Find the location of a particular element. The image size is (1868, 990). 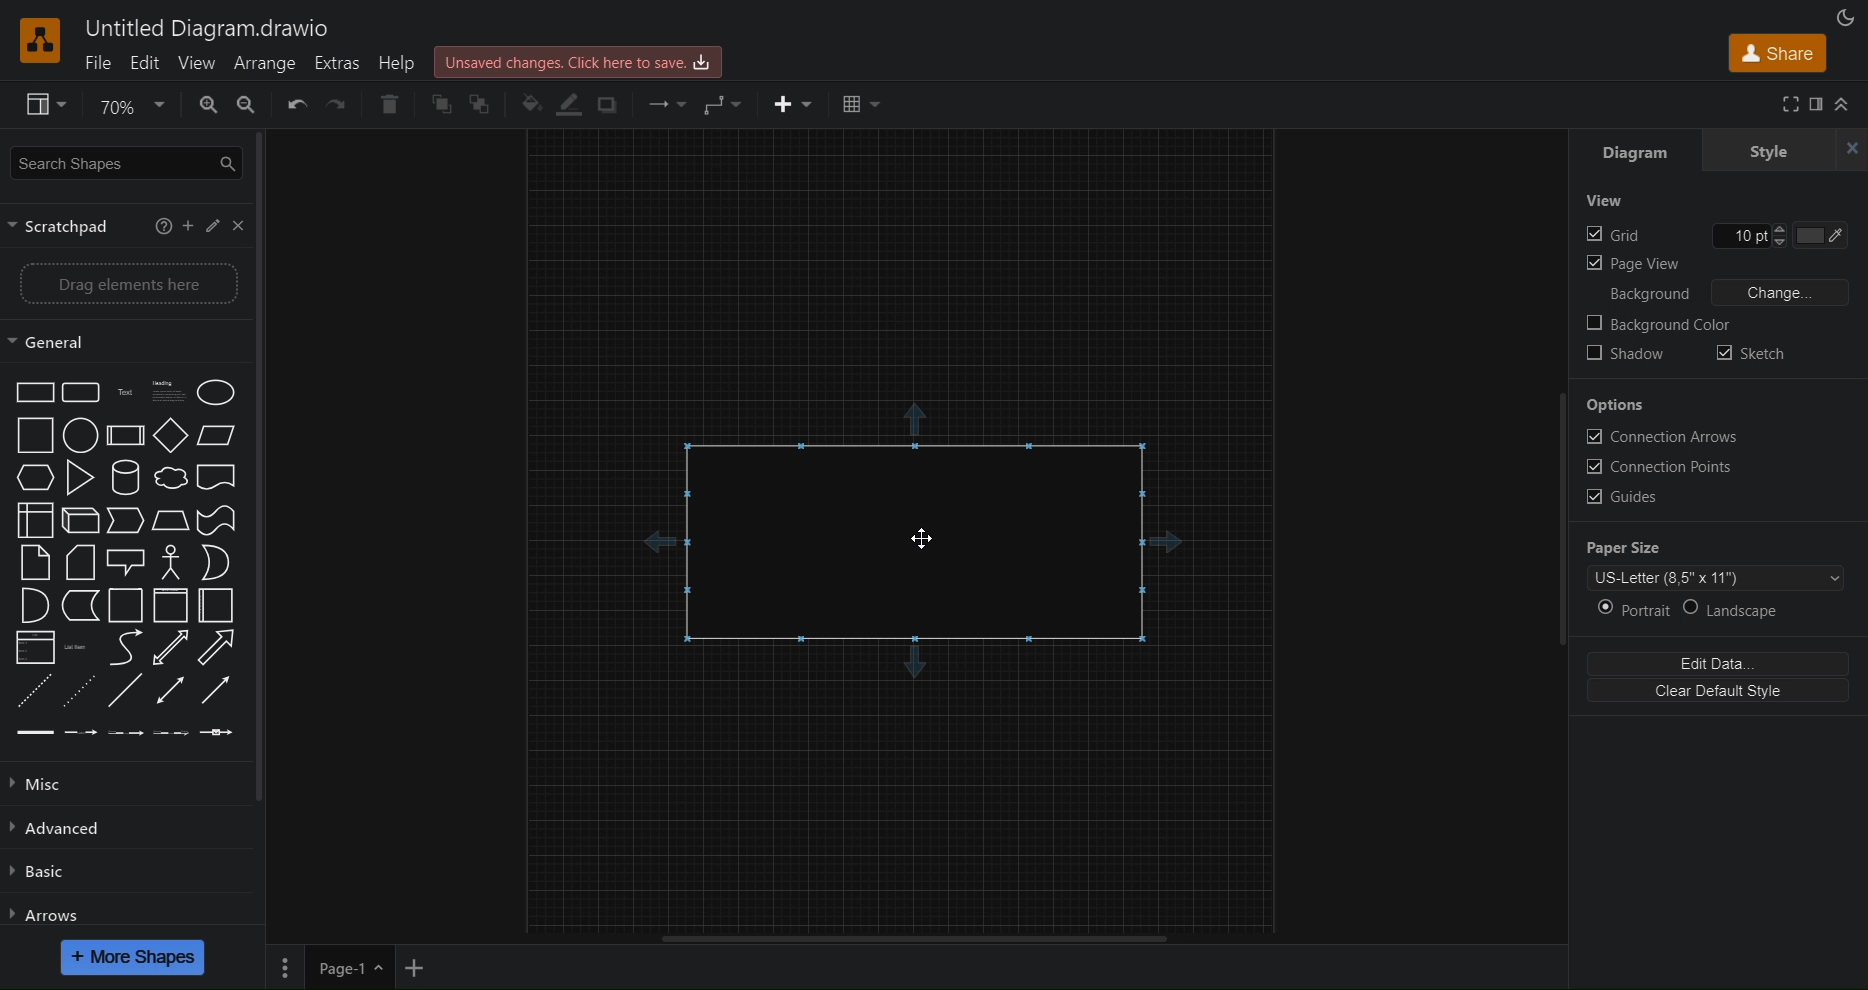

Shadow is located at coordinates (1629, 355).